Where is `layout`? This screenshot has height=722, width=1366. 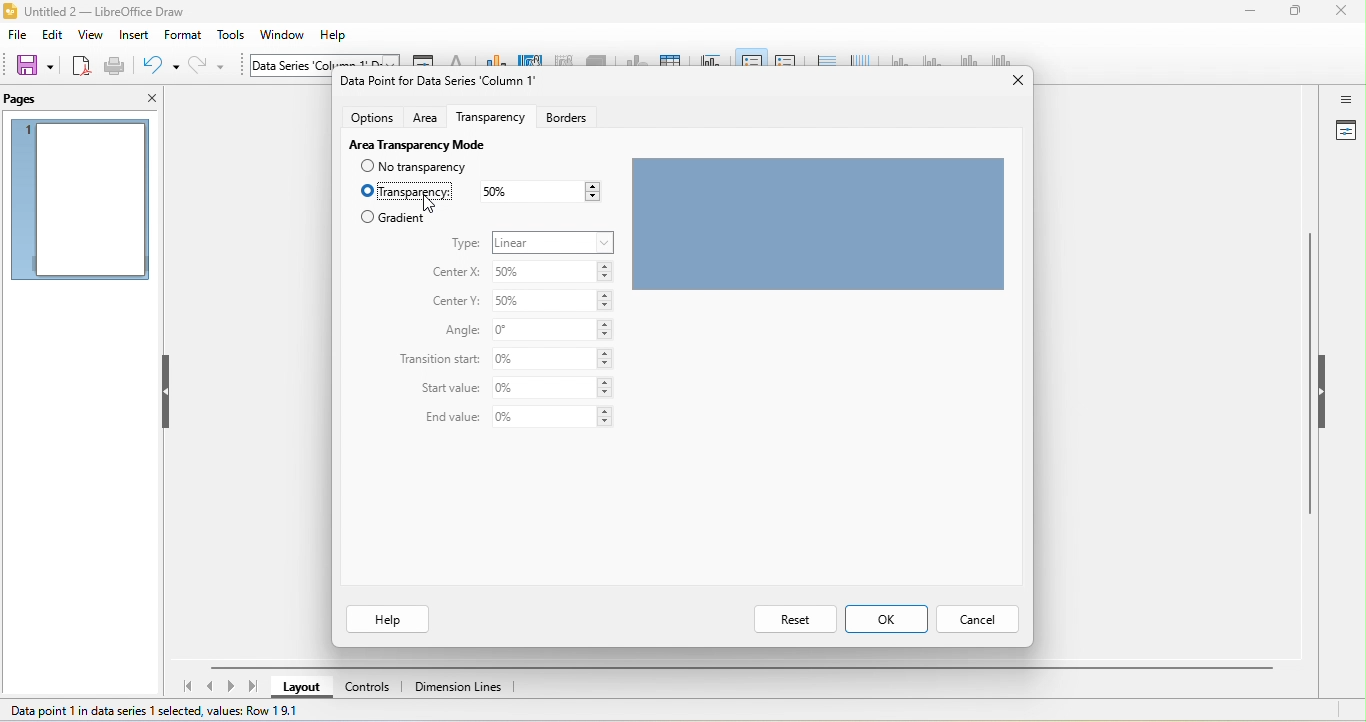 layout is located at coordinates (301, 686).